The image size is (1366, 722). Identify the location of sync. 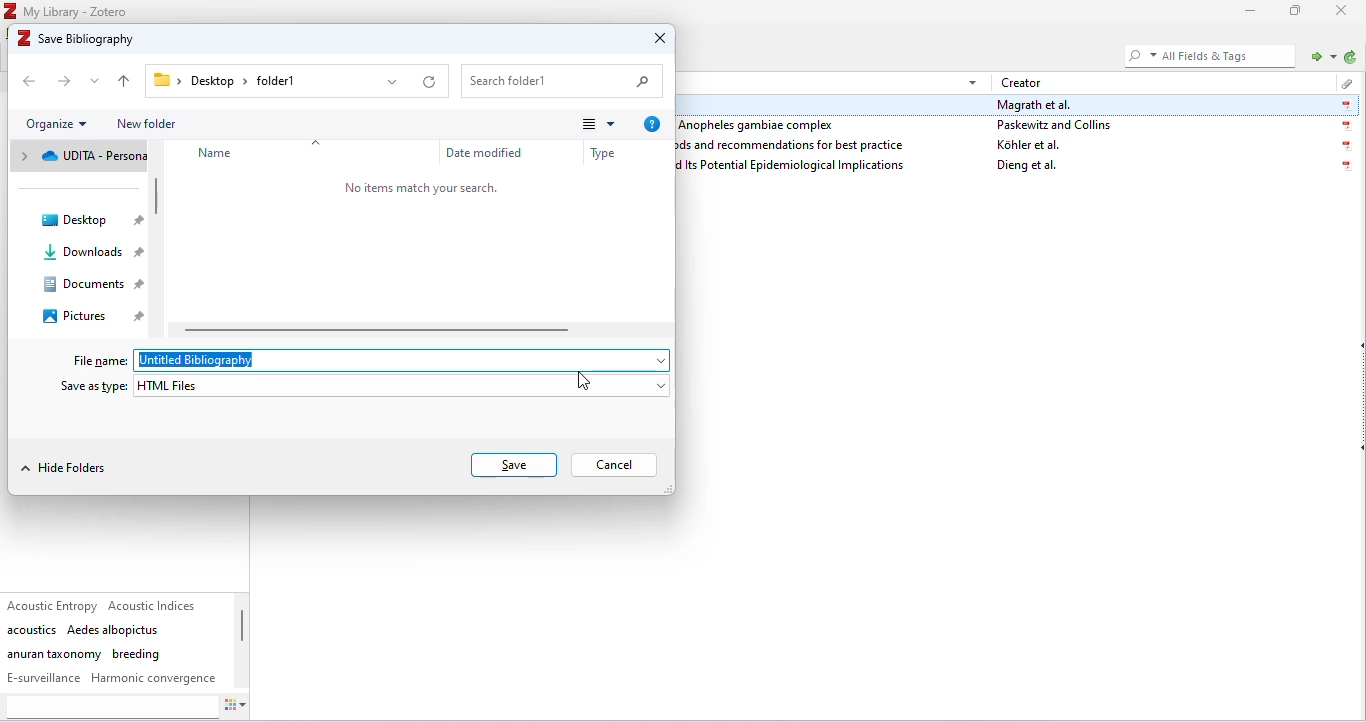
(1349, 58).